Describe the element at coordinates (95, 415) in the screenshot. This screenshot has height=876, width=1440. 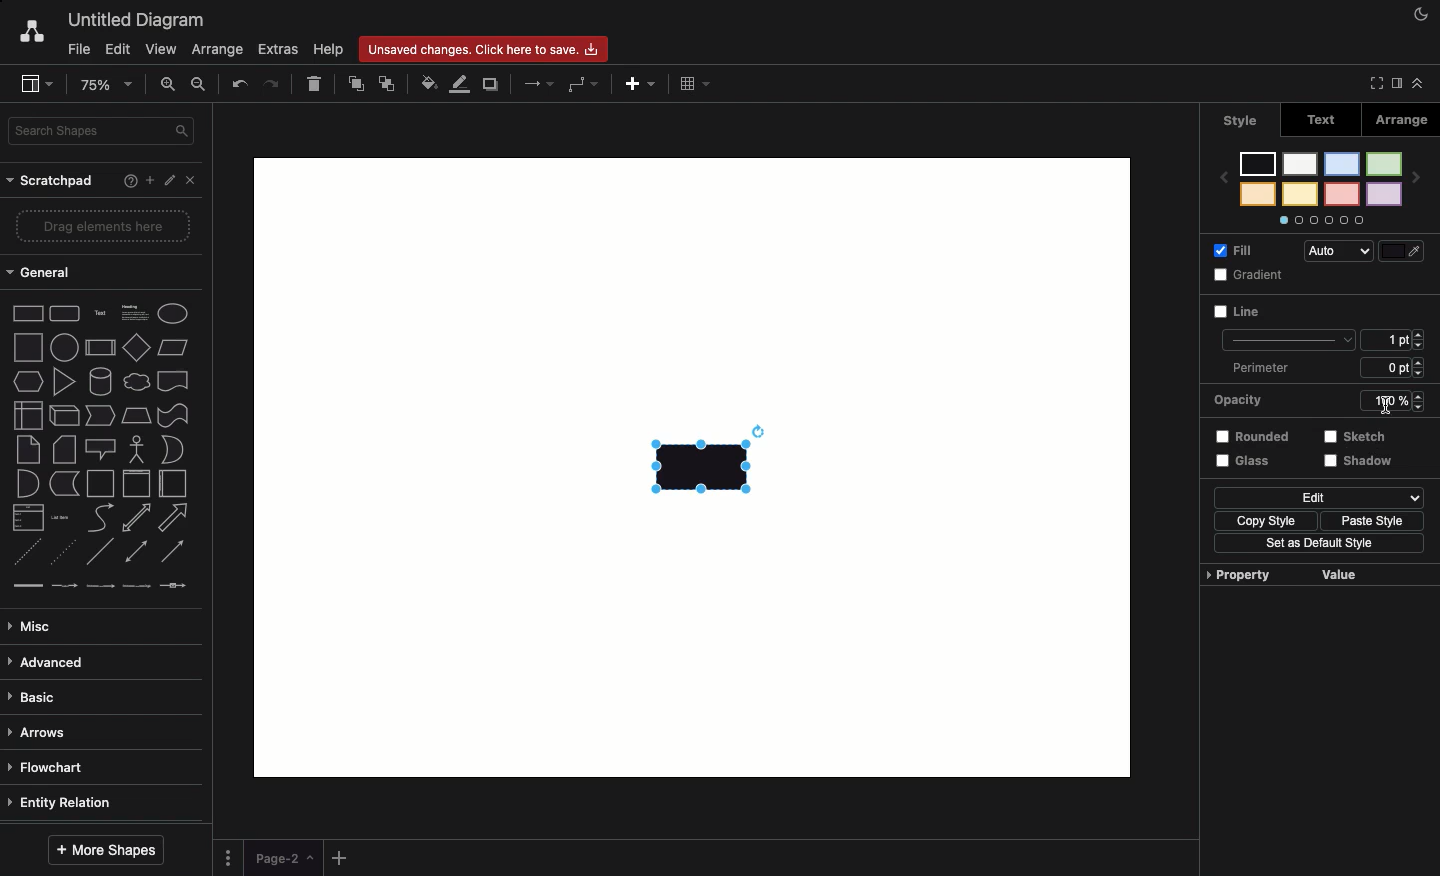
I see `step` at that location.